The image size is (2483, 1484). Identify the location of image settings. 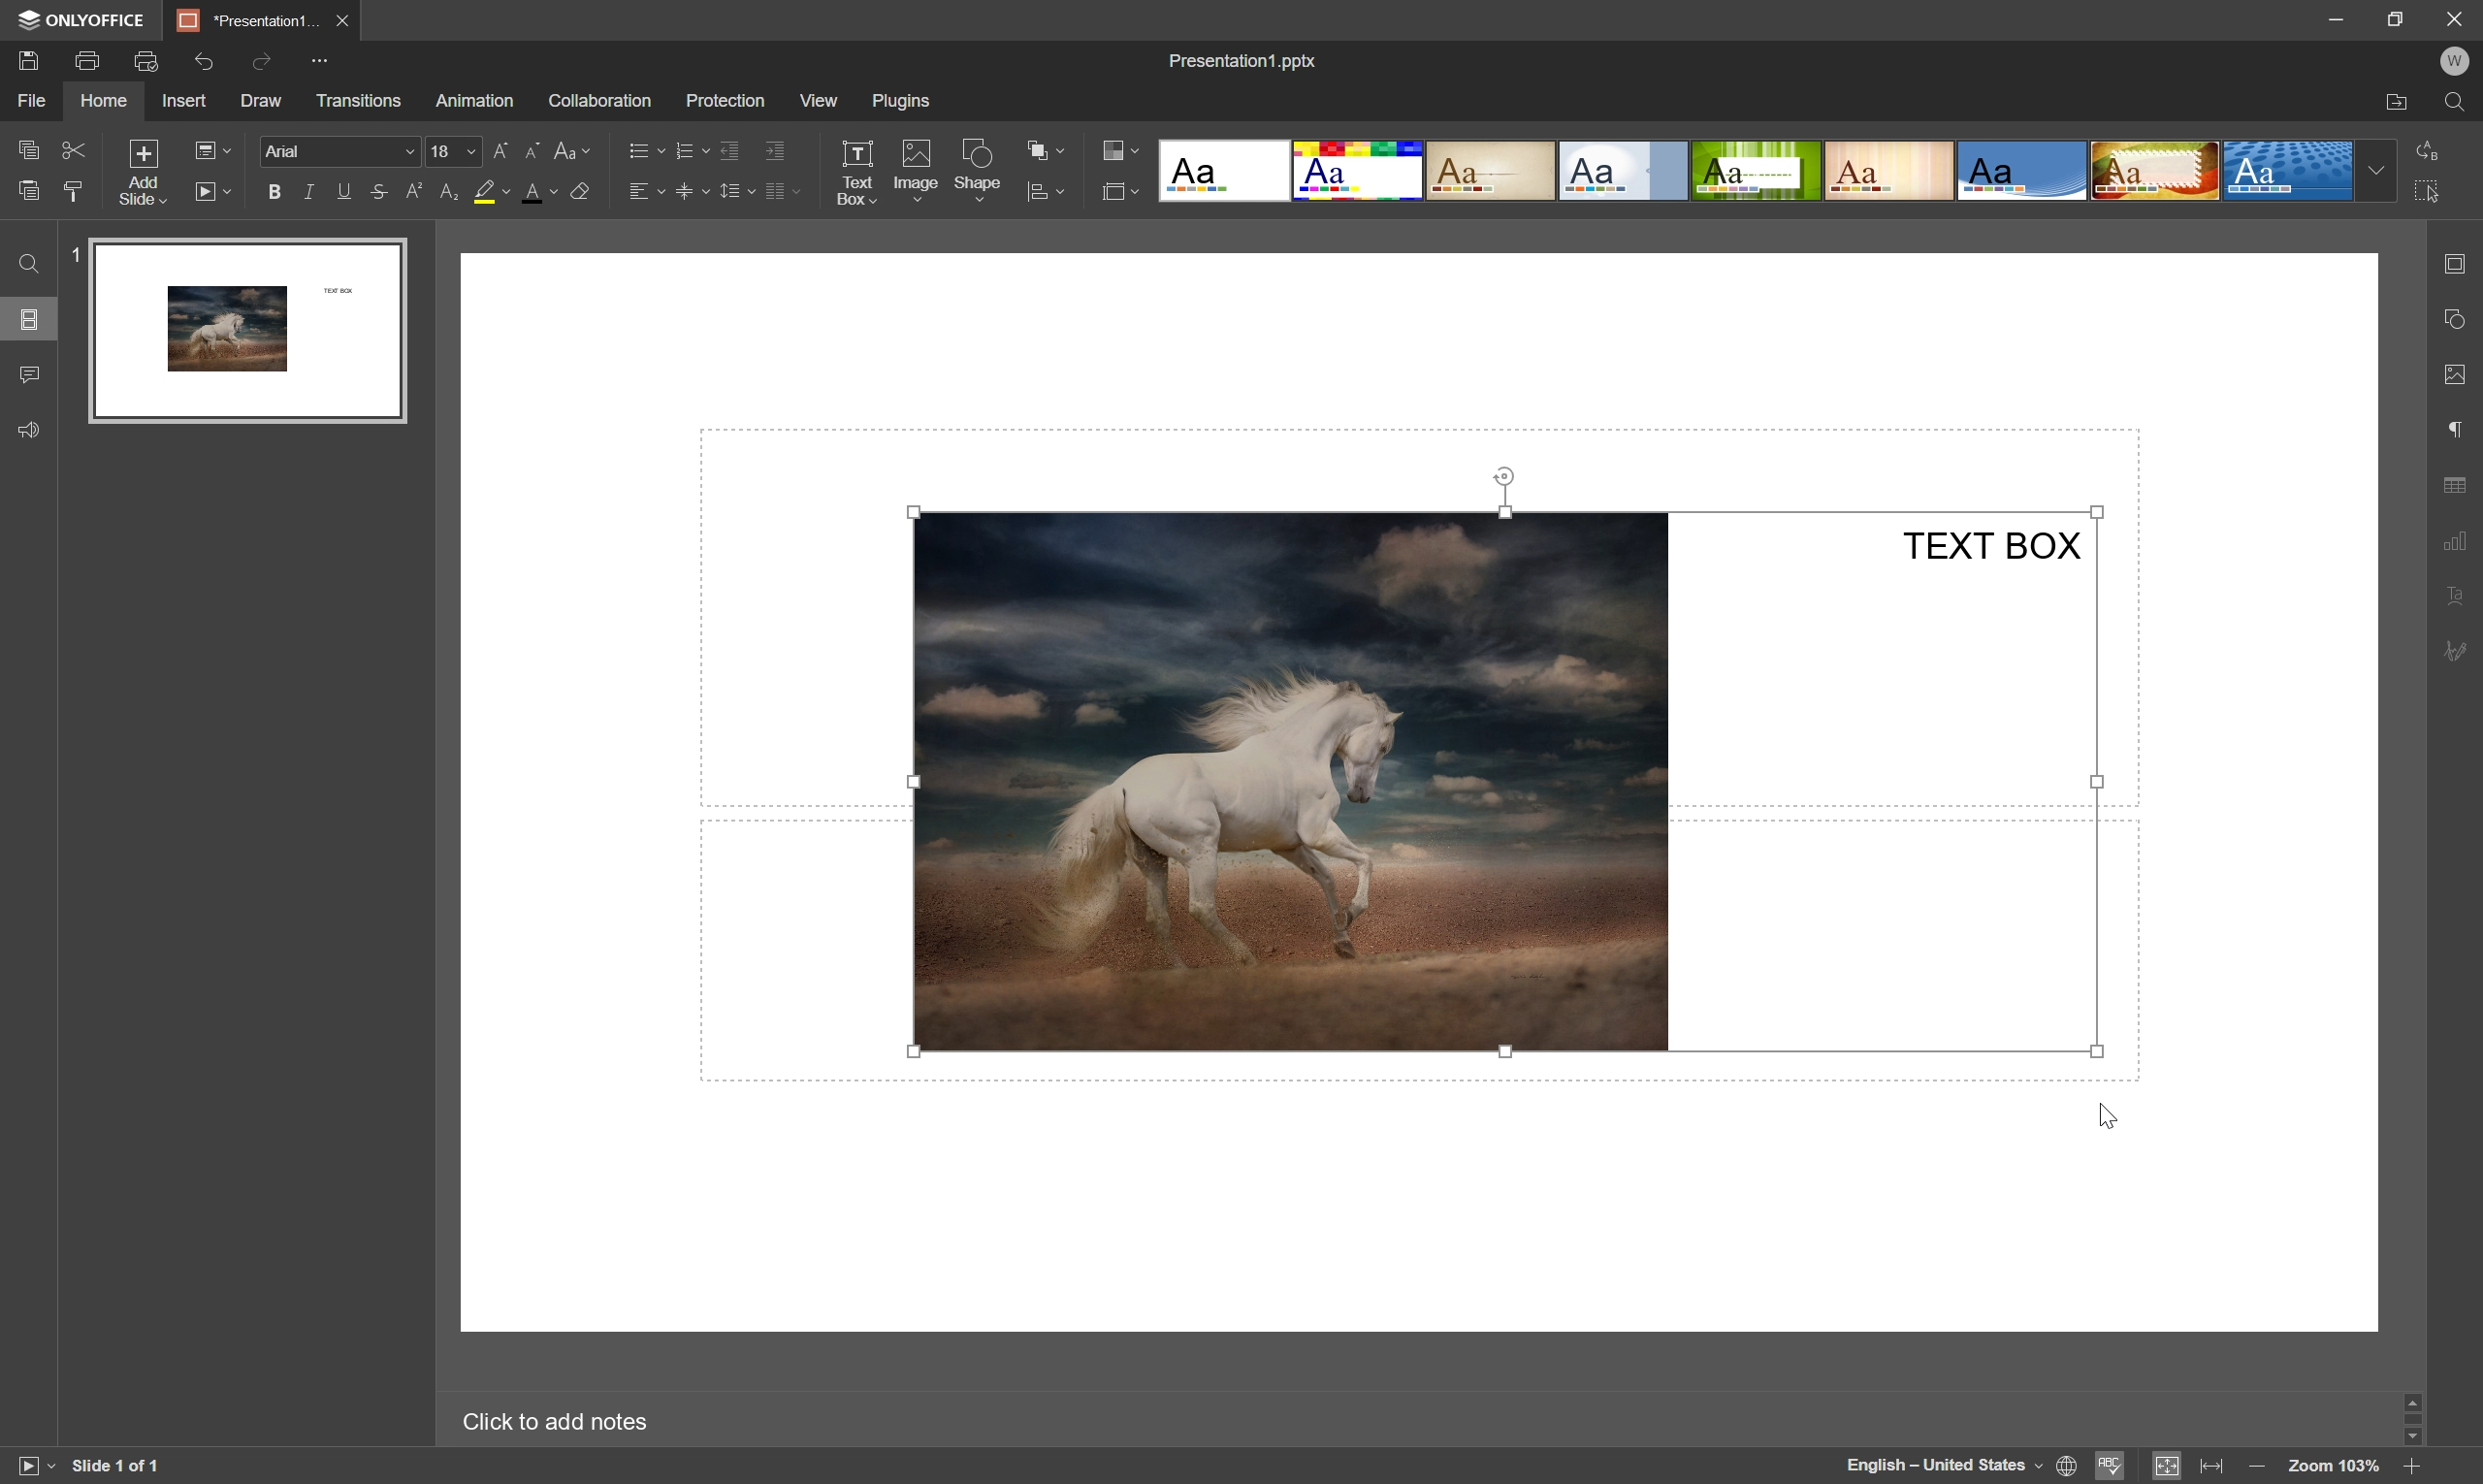
(2457, 376).